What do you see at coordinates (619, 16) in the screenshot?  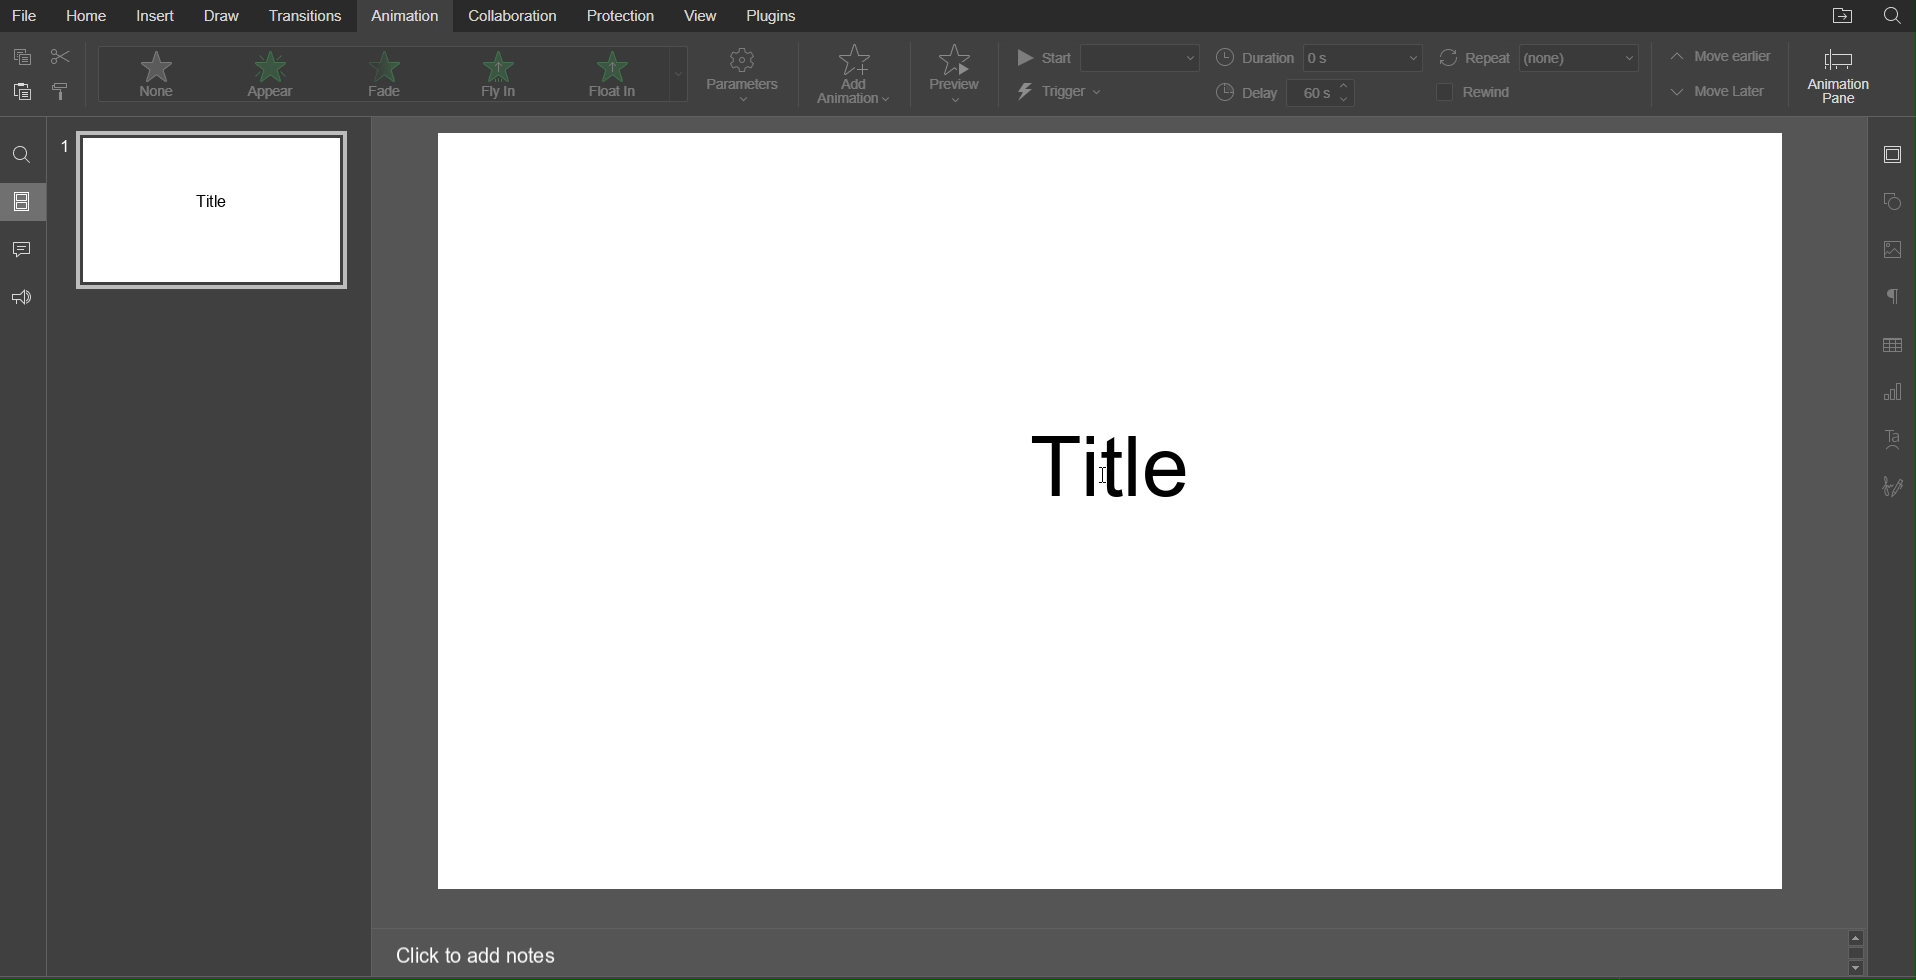 I see `Protection` at bounding box center [619, 16].